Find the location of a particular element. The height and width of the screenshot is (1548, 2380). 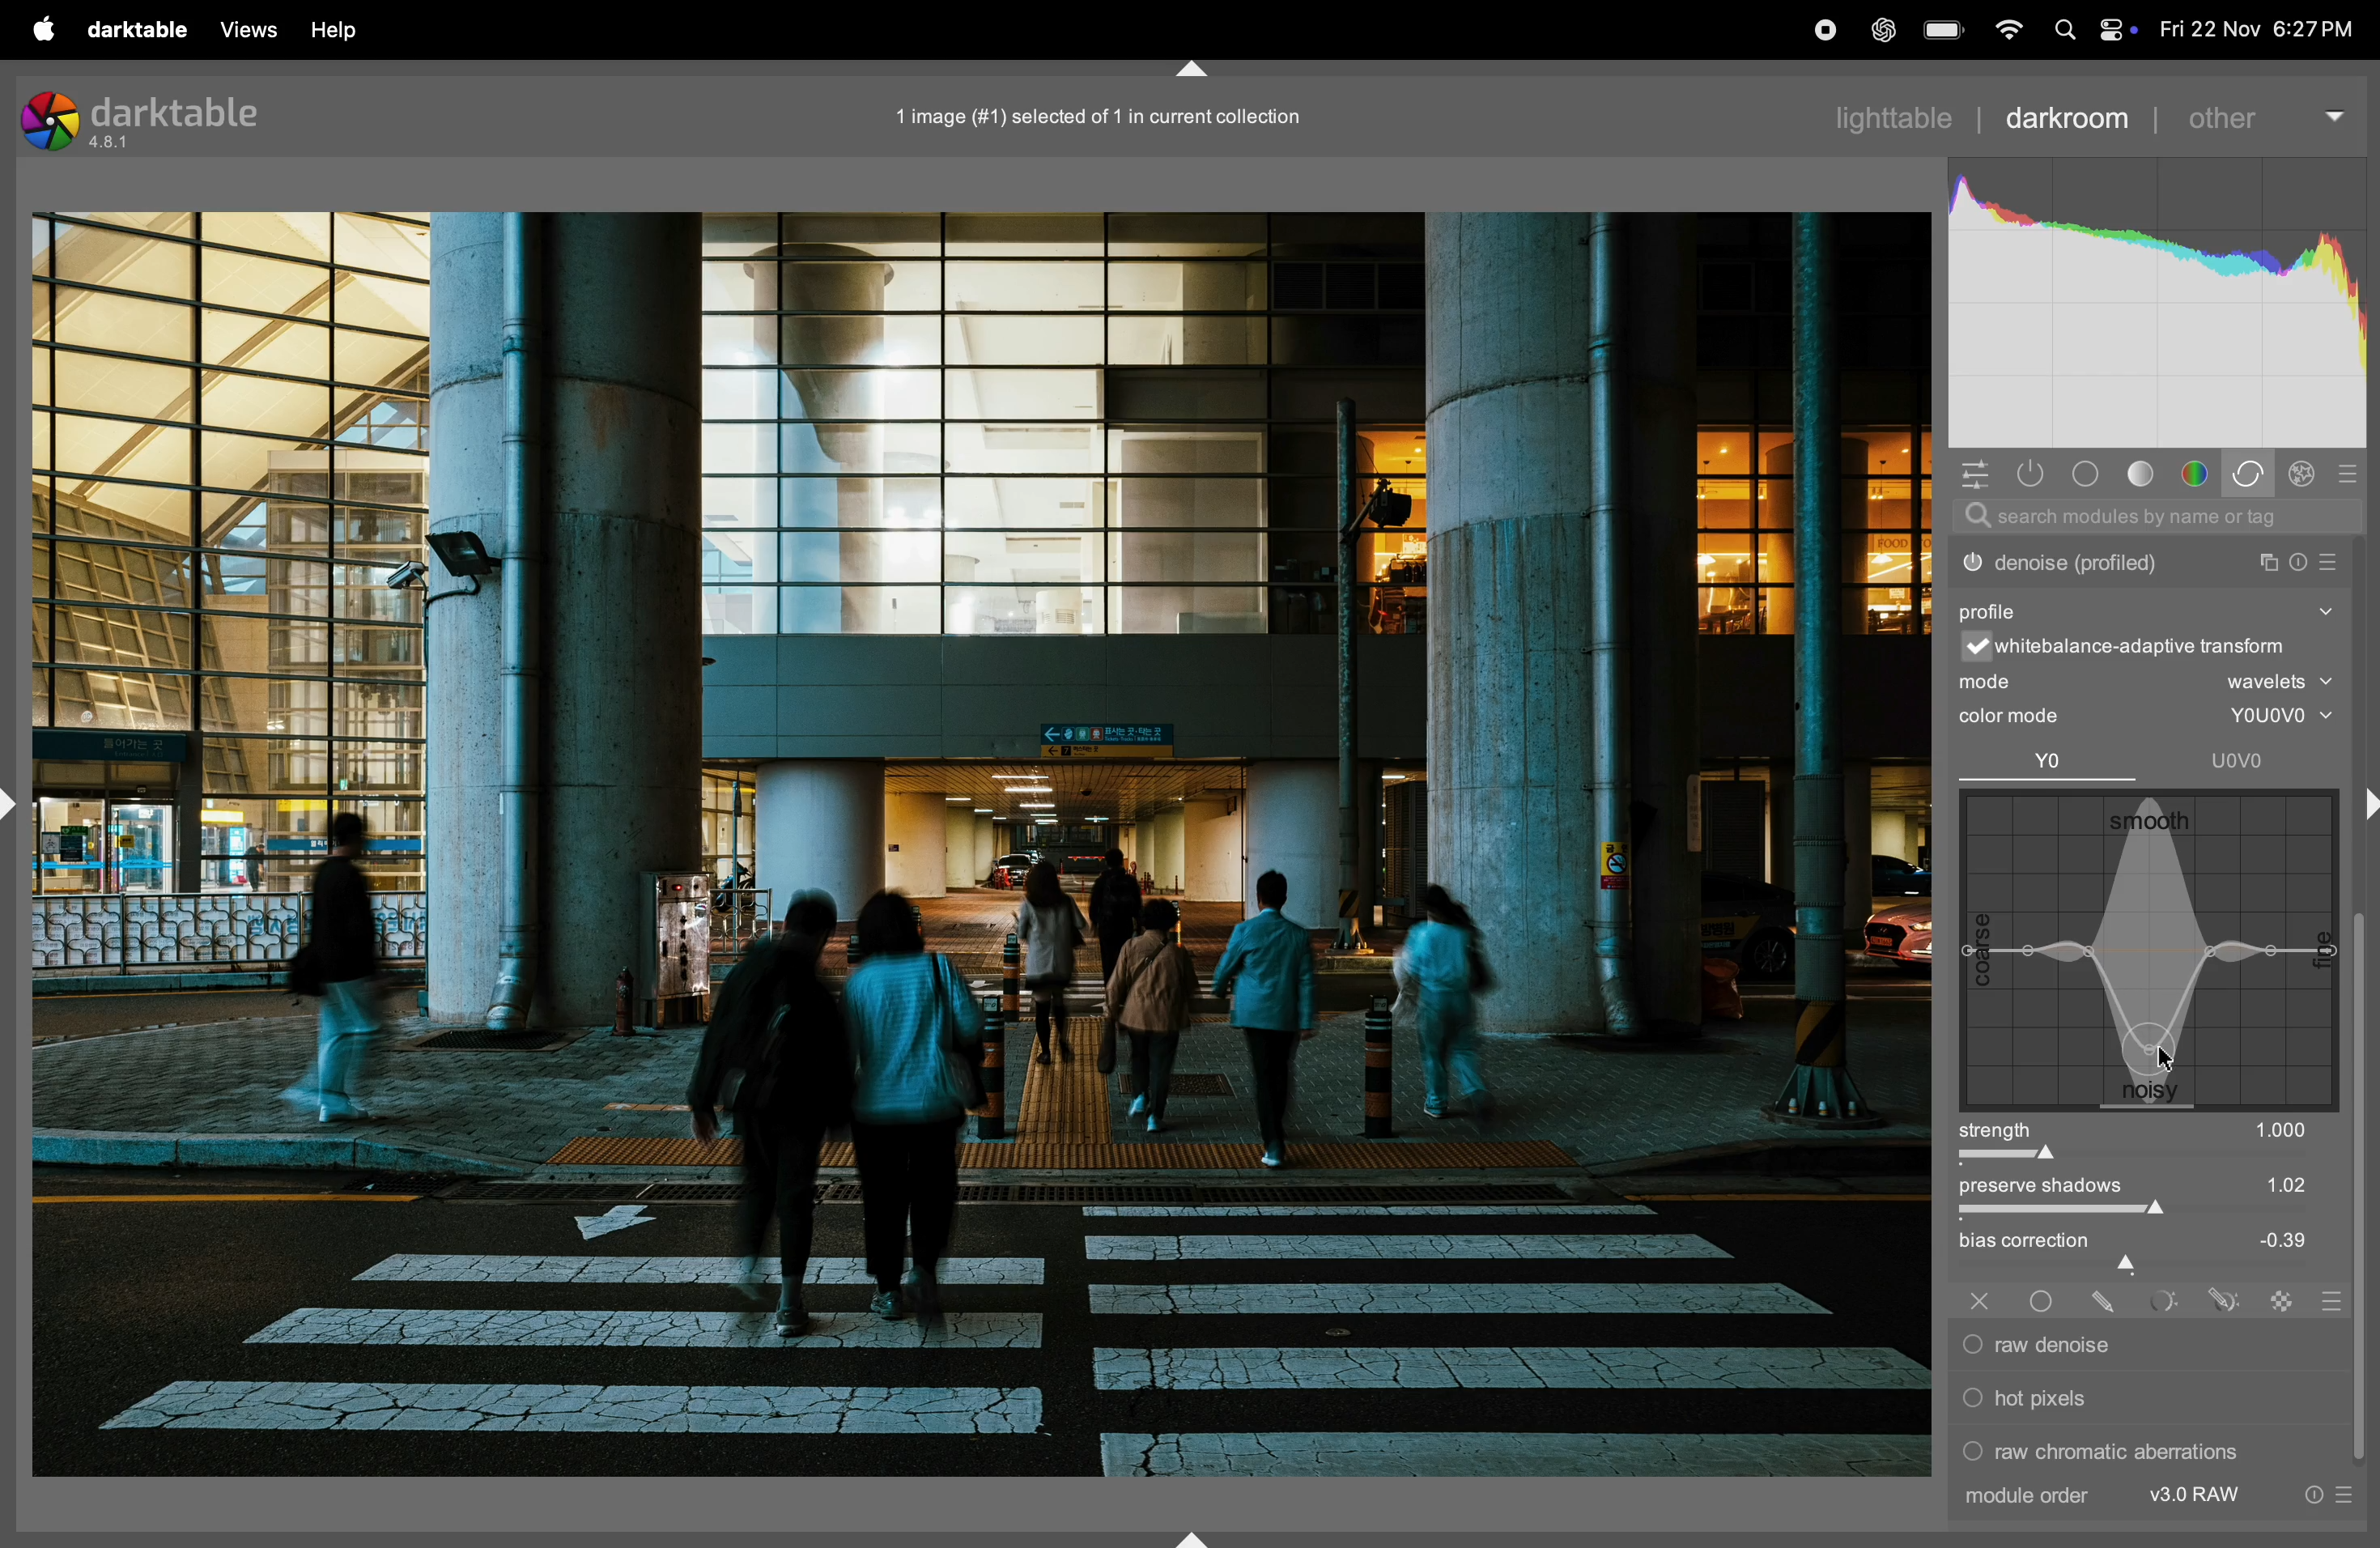

module order is located at coordinates (2095, 1496).